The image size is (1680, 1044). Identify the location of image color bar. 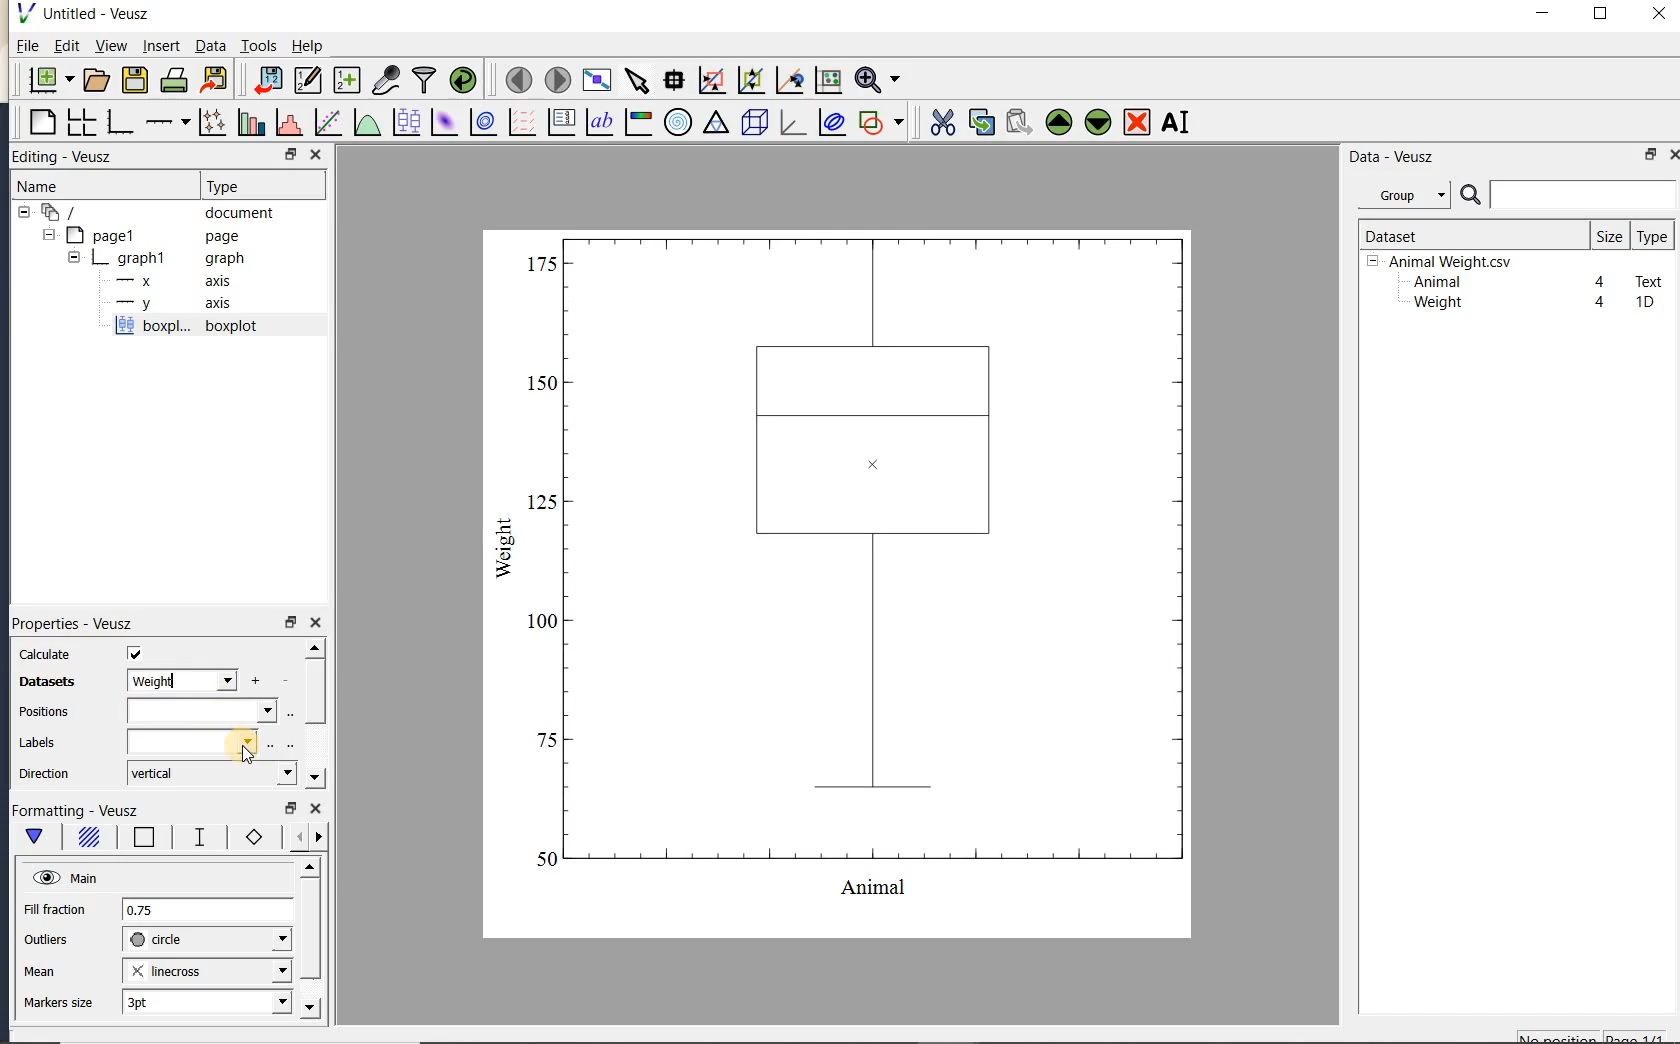
(638, 122).